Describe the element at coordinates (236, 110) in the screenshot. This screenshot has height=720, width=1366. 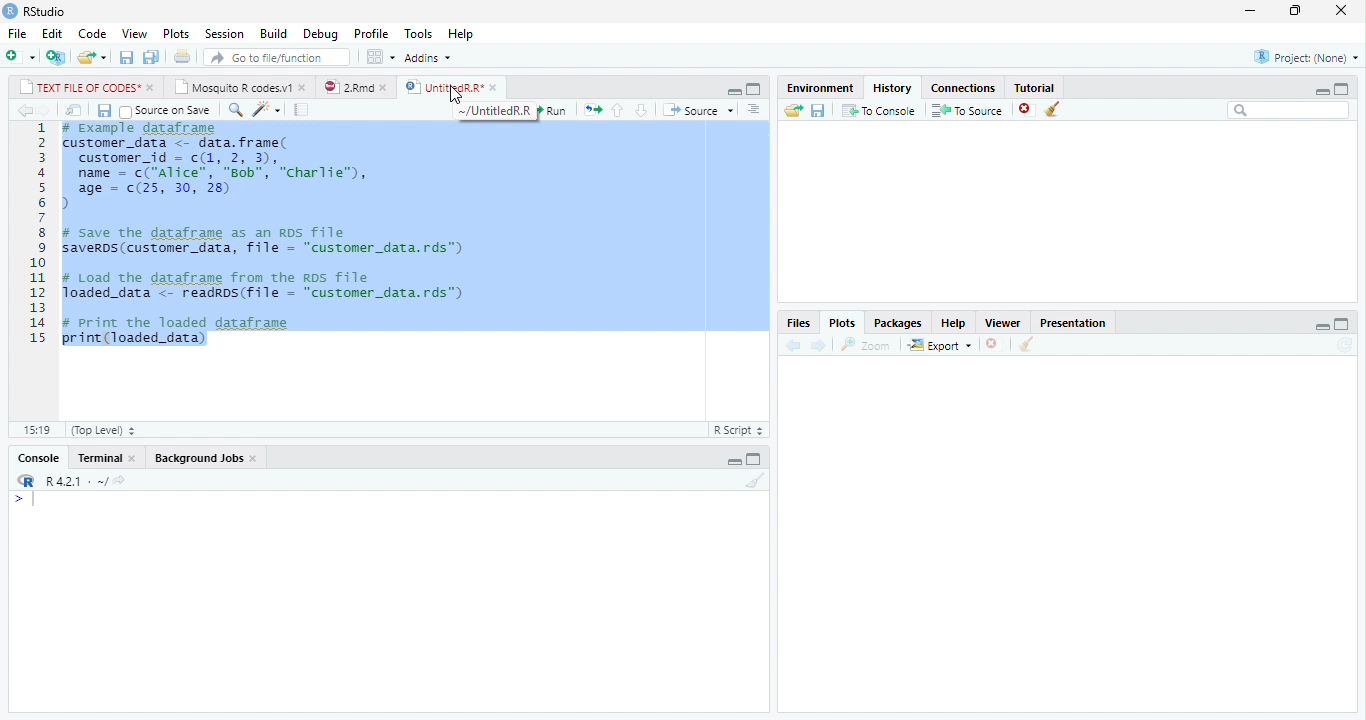
I see `search` at that location.